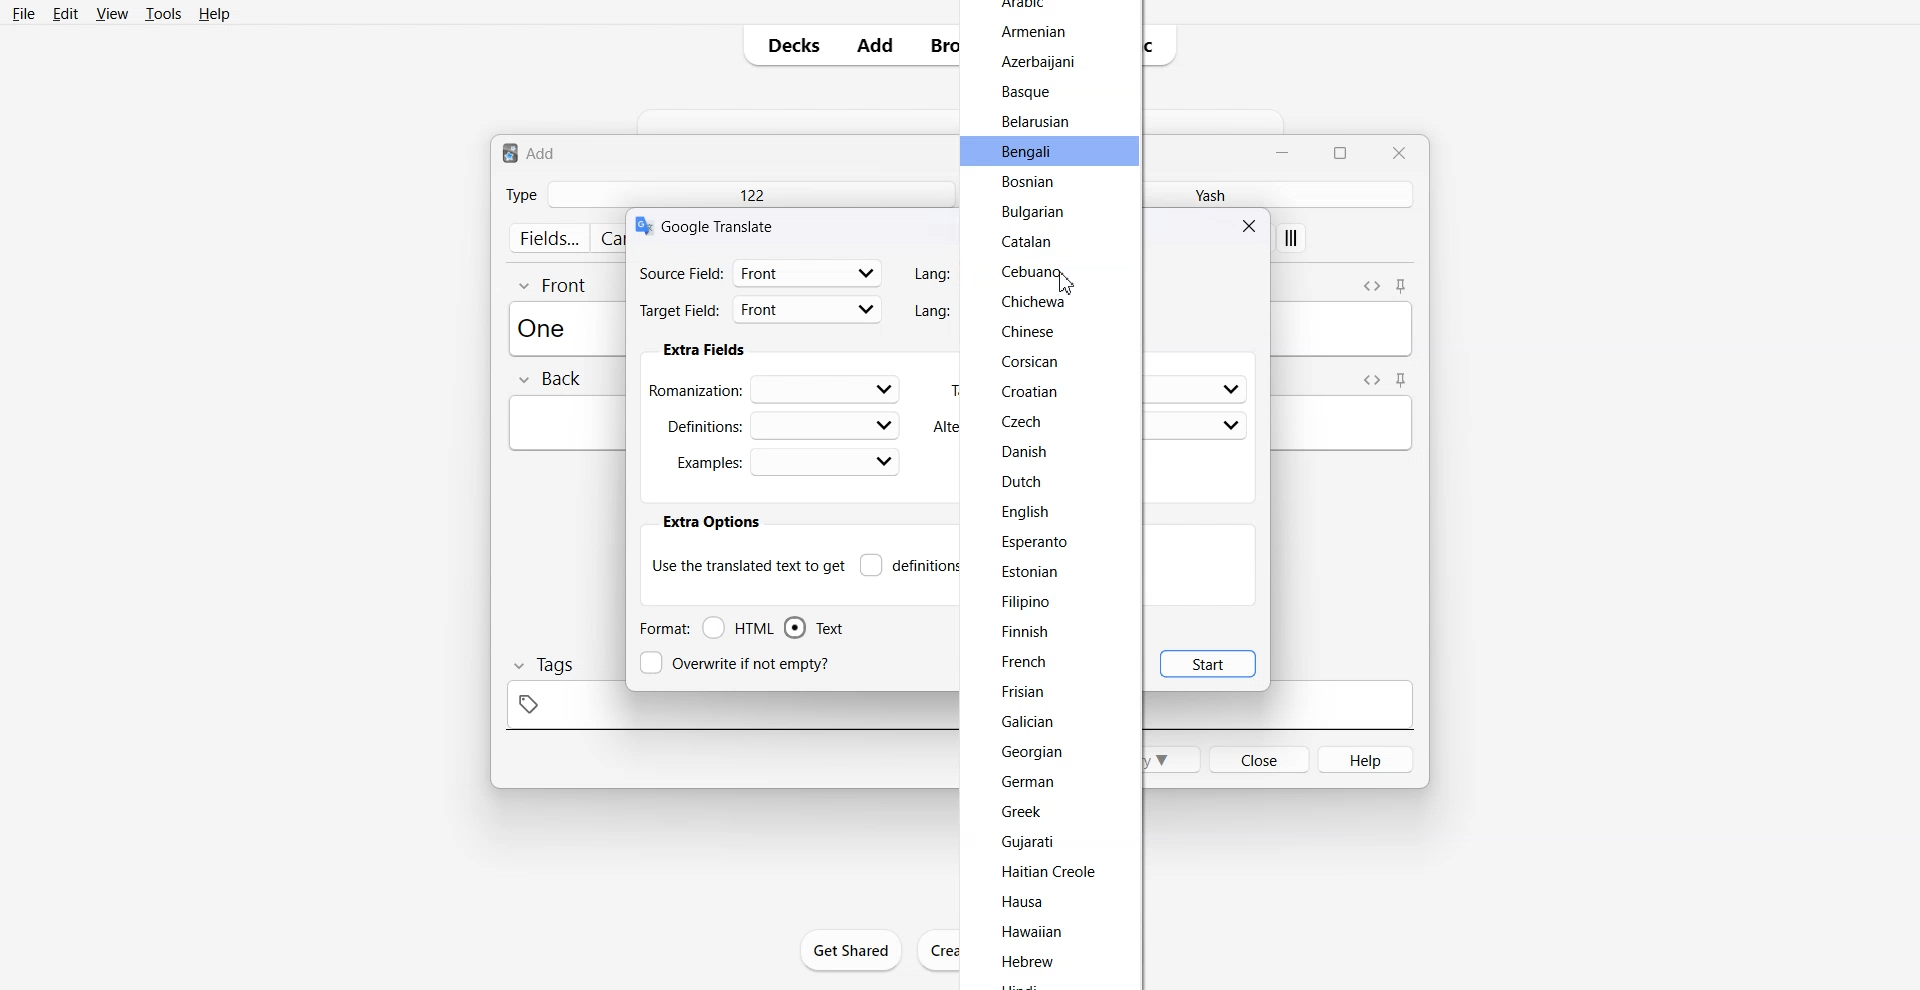 The image size is (1920, 990). Describe the element at coordinates (1035, 301) in the screenshot. I see `Chichewa` at that location.